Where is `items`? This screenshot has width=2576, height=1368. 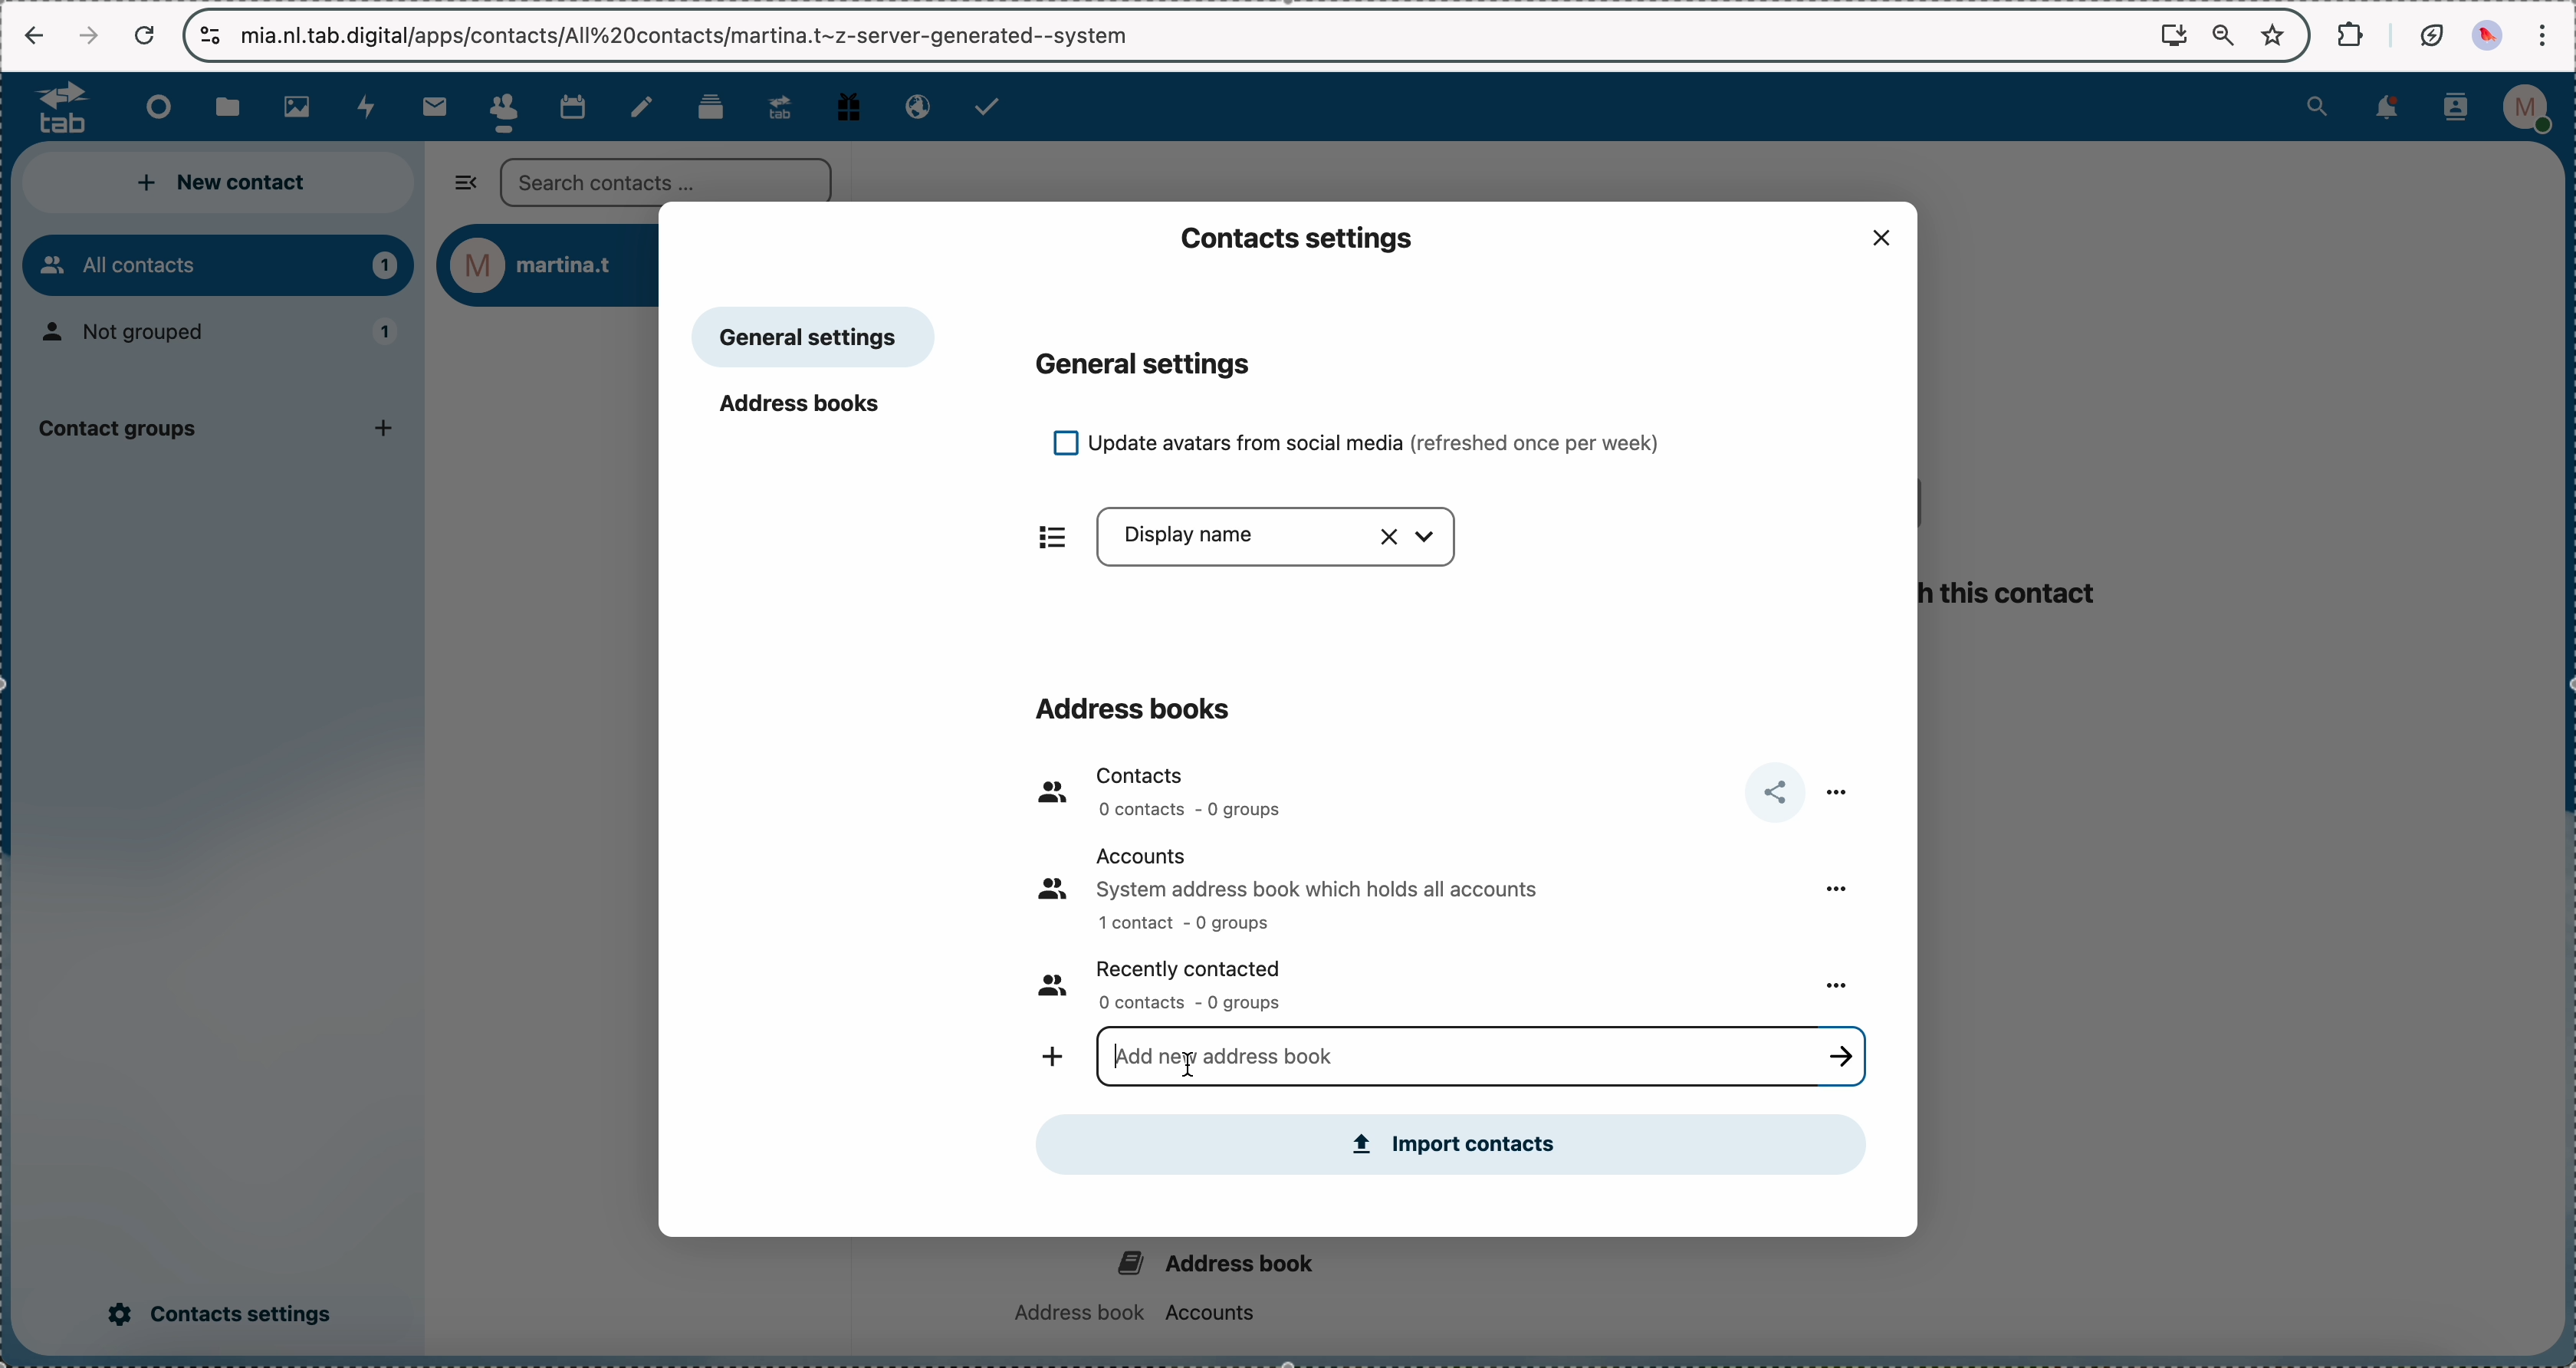 items is located at coordinates (1040, 536).